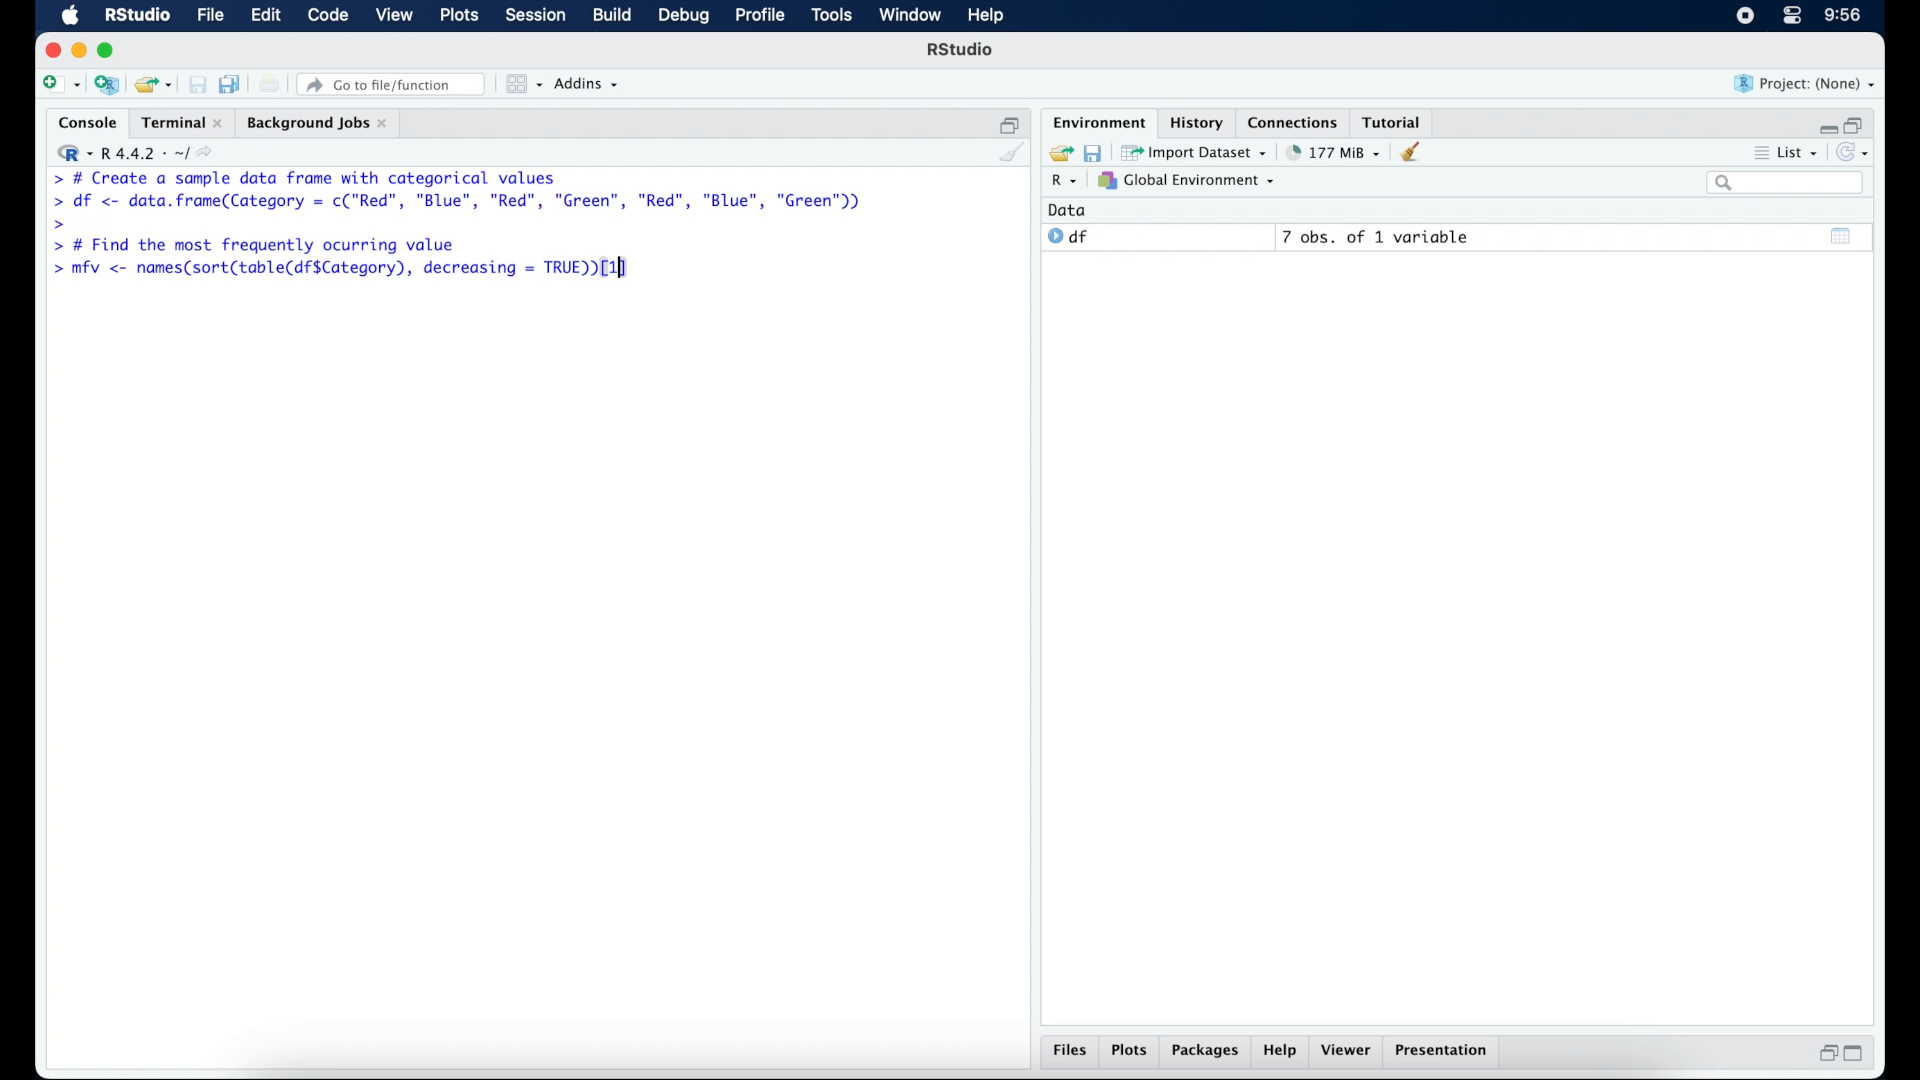  I want to click on environment, so click(1098, 121).